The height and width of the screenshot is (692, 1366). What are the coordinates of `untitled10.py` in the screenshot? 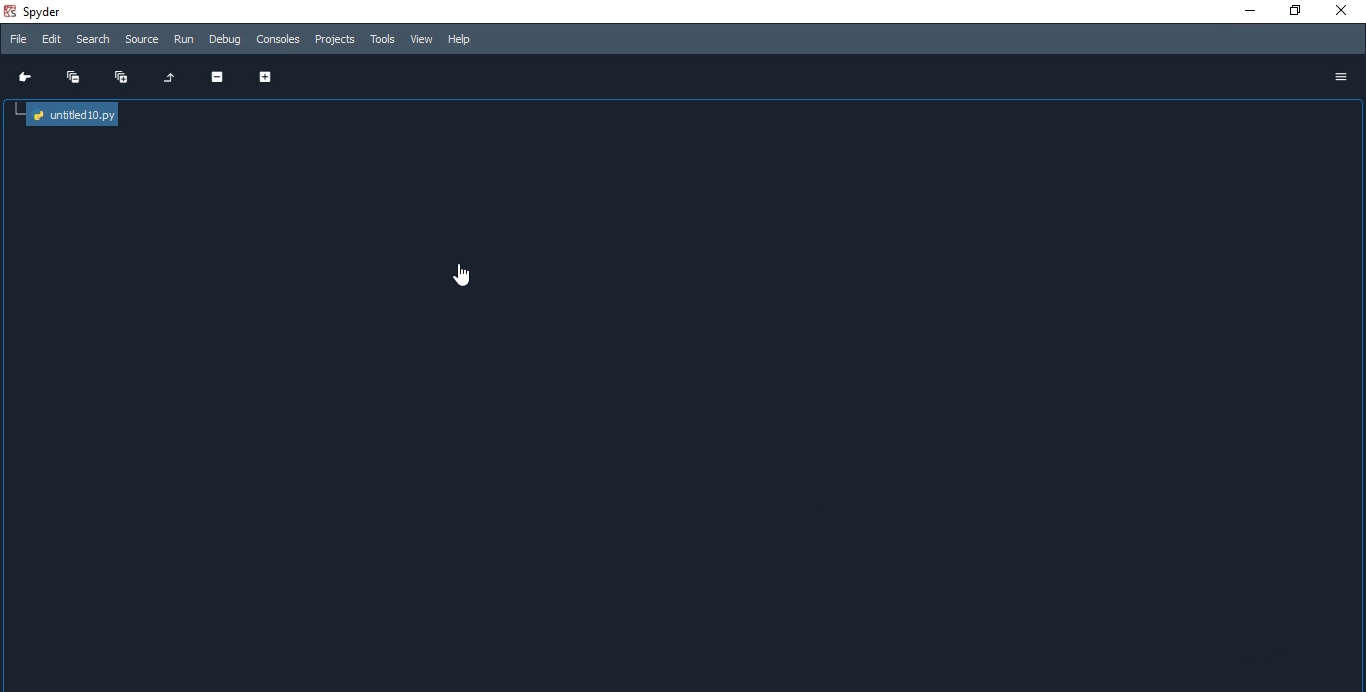 It's located at (75, 113).